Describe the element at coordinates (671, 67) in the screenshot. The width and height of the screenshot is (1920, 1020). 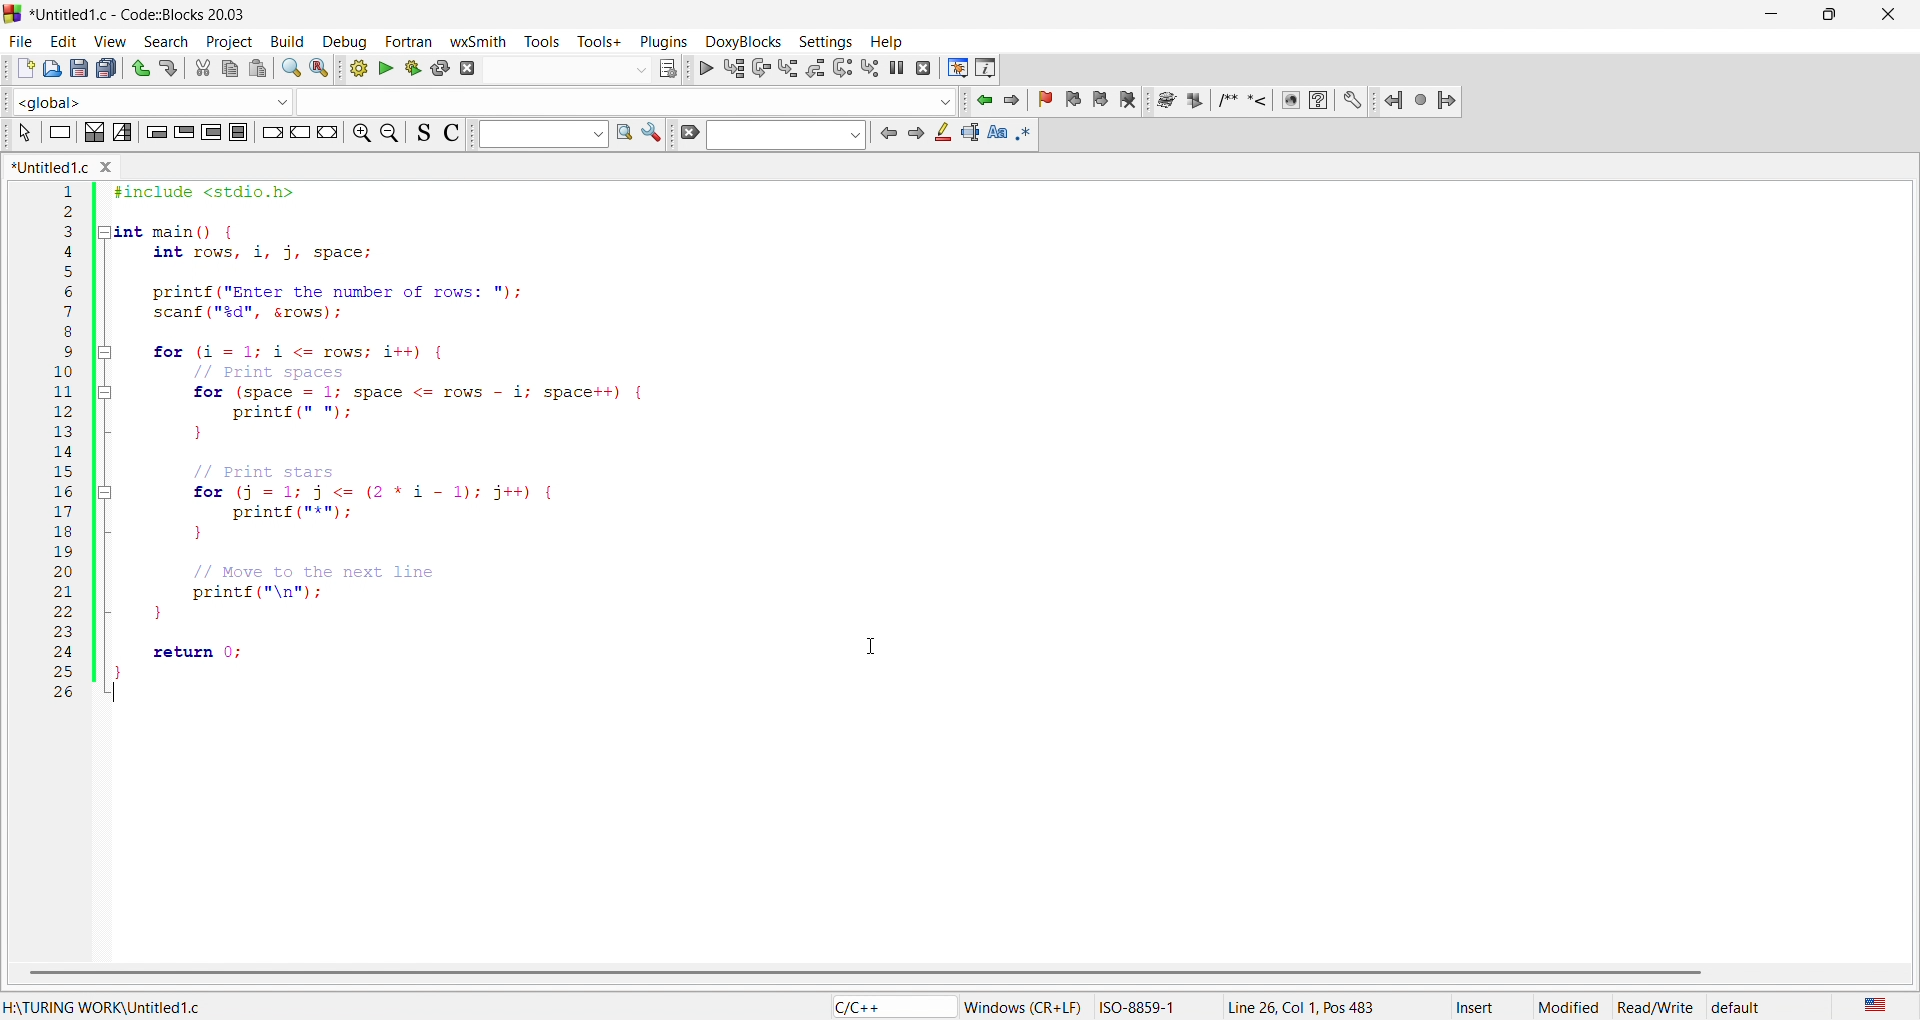
I see `icon` at that location.